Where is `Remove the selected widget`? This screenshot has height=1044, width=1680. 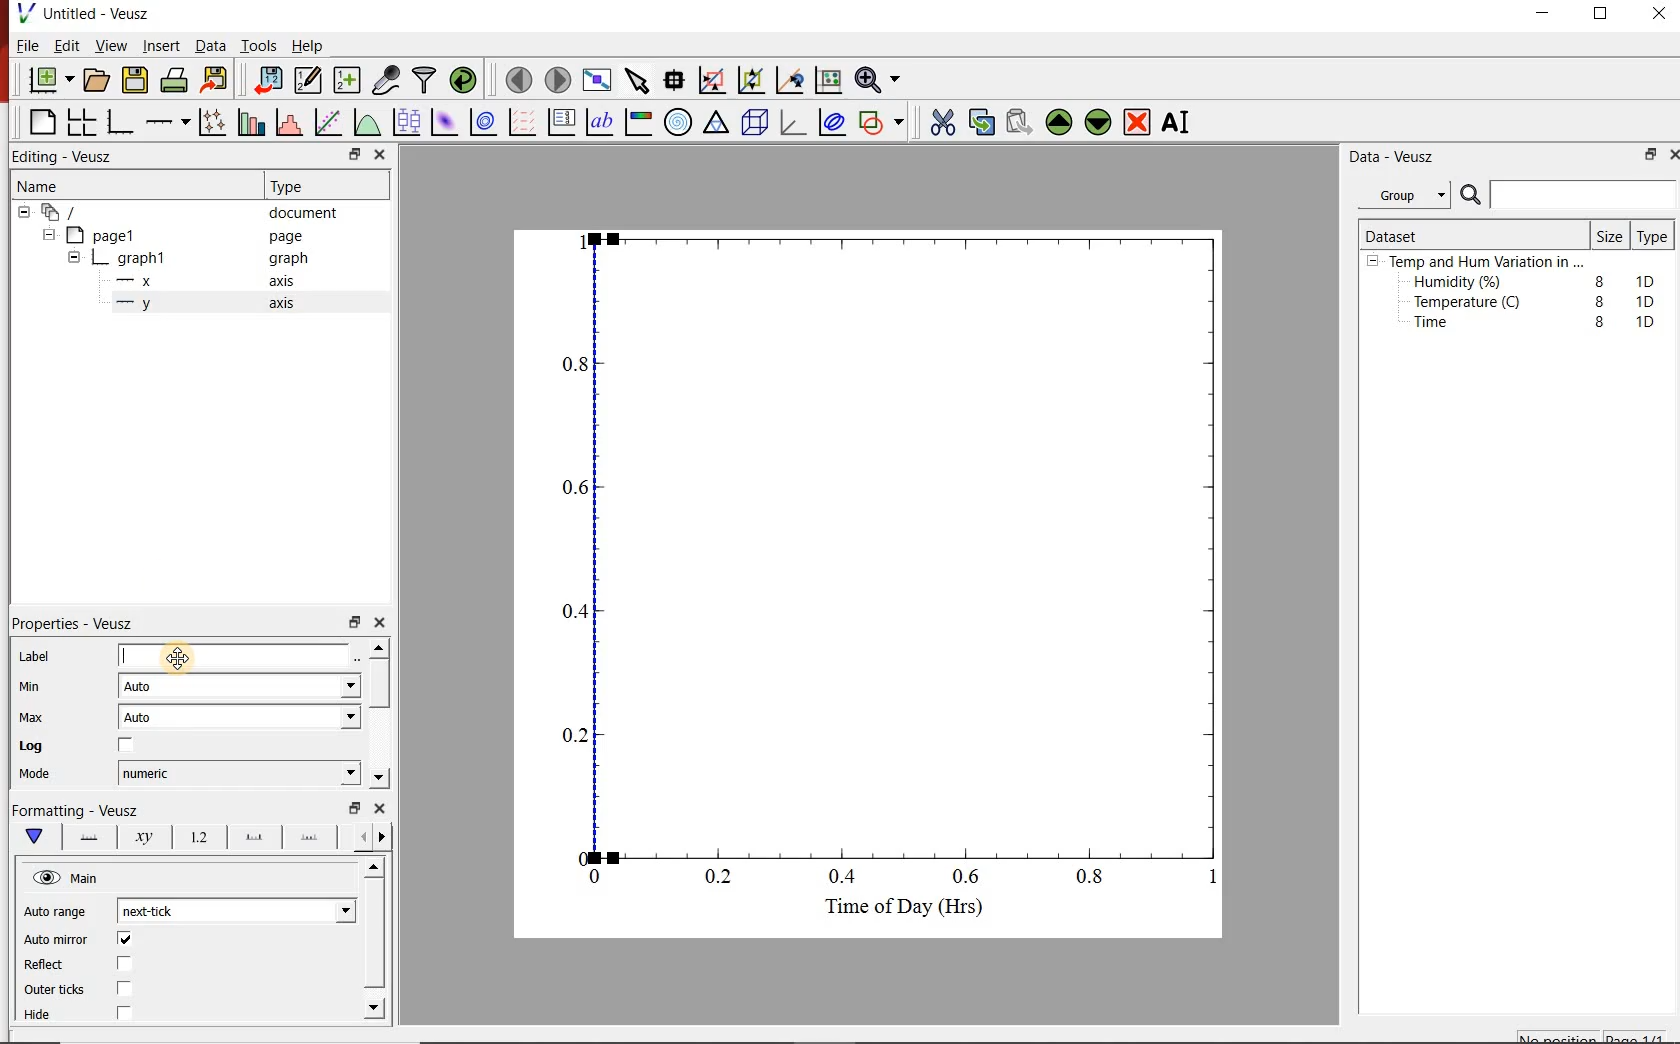
Remove the selected widget is located at coordinates (1139, 122).